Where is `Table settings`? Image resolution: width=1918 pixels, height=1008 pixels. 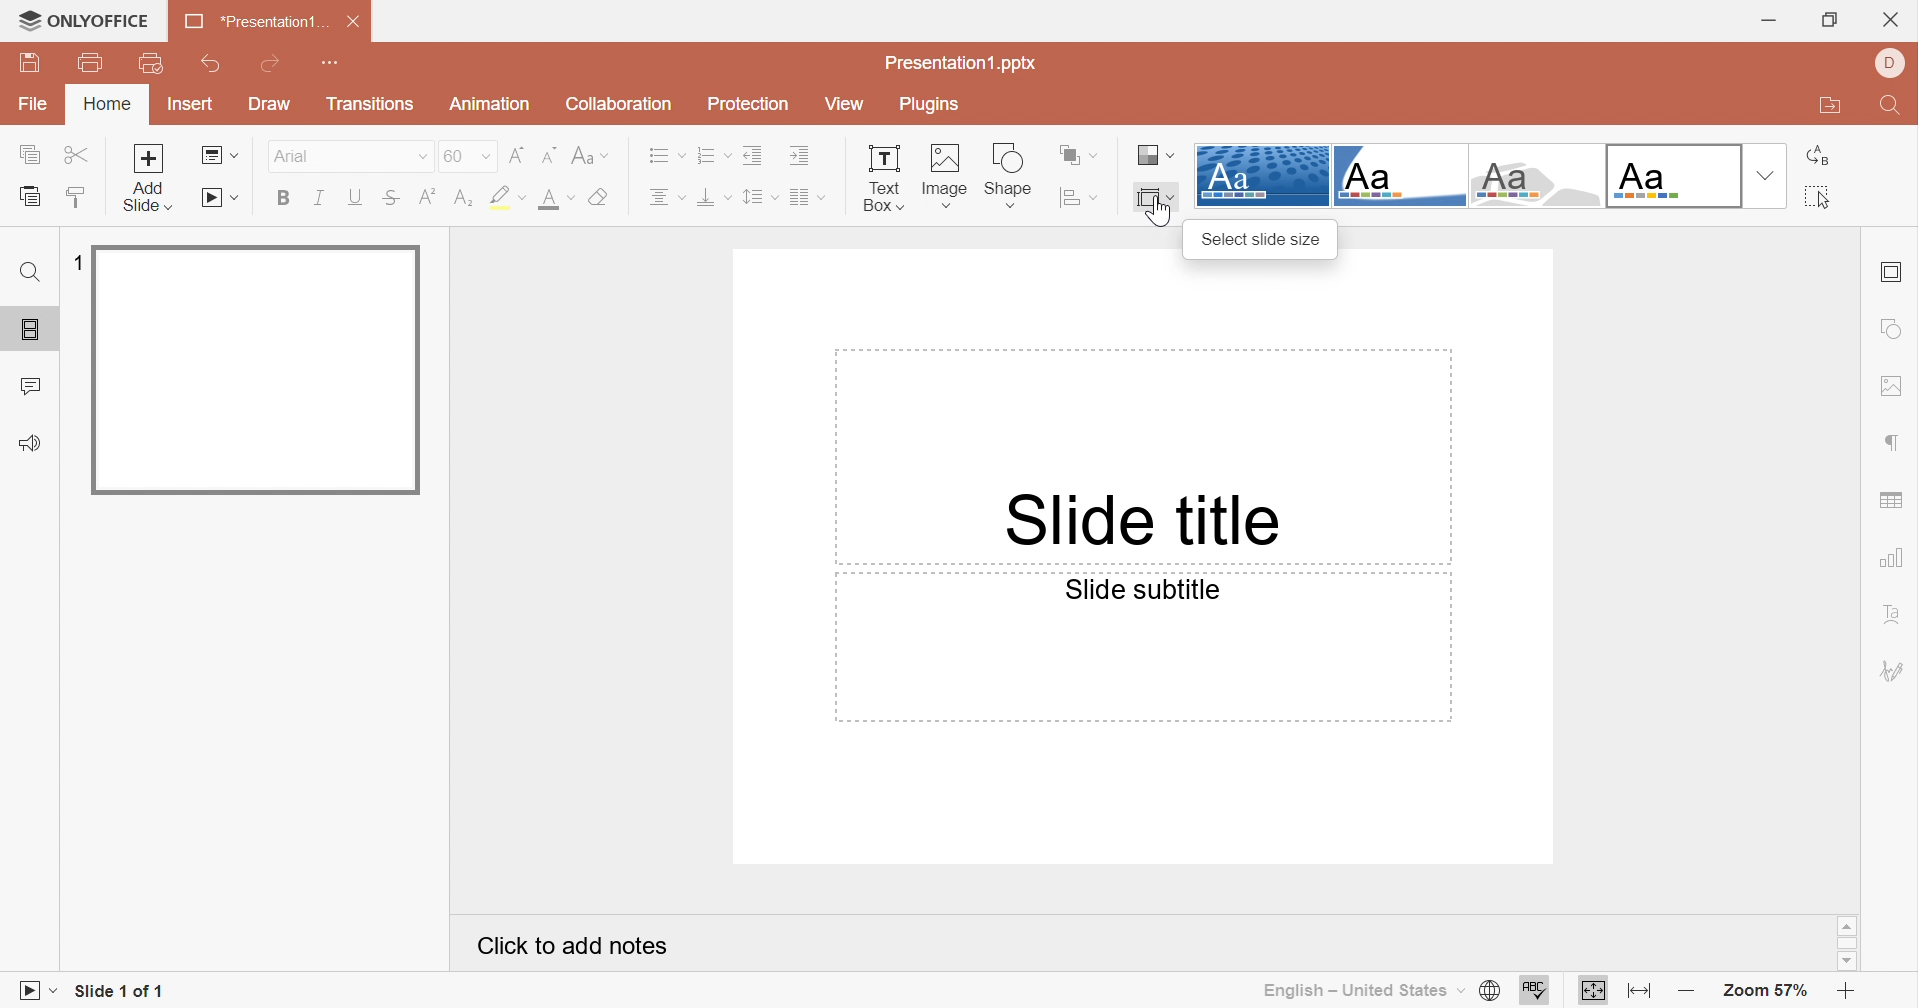 Table settings is located at coordinates (1892, 502).